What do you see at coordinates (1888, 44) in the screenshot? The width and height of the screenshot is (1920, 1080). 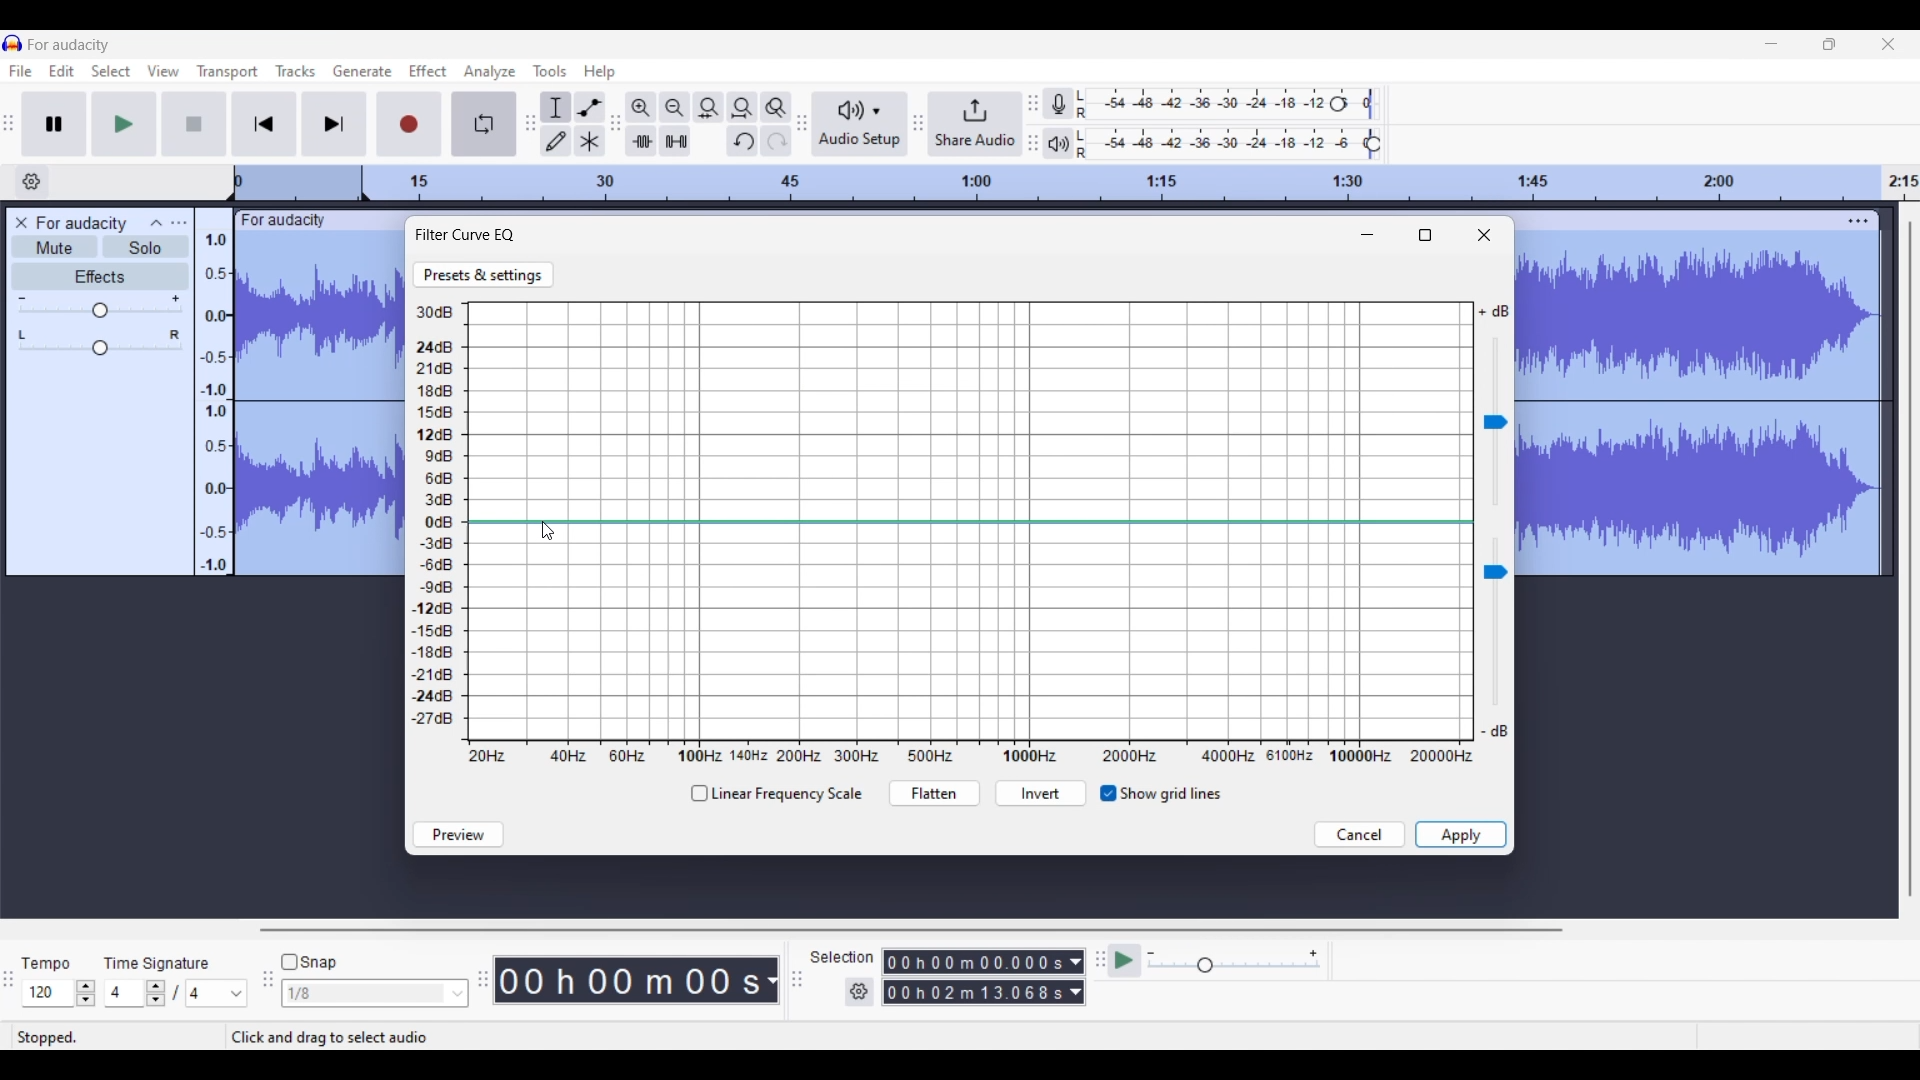 I see `Close interface` at bounding box center [1888, 44].